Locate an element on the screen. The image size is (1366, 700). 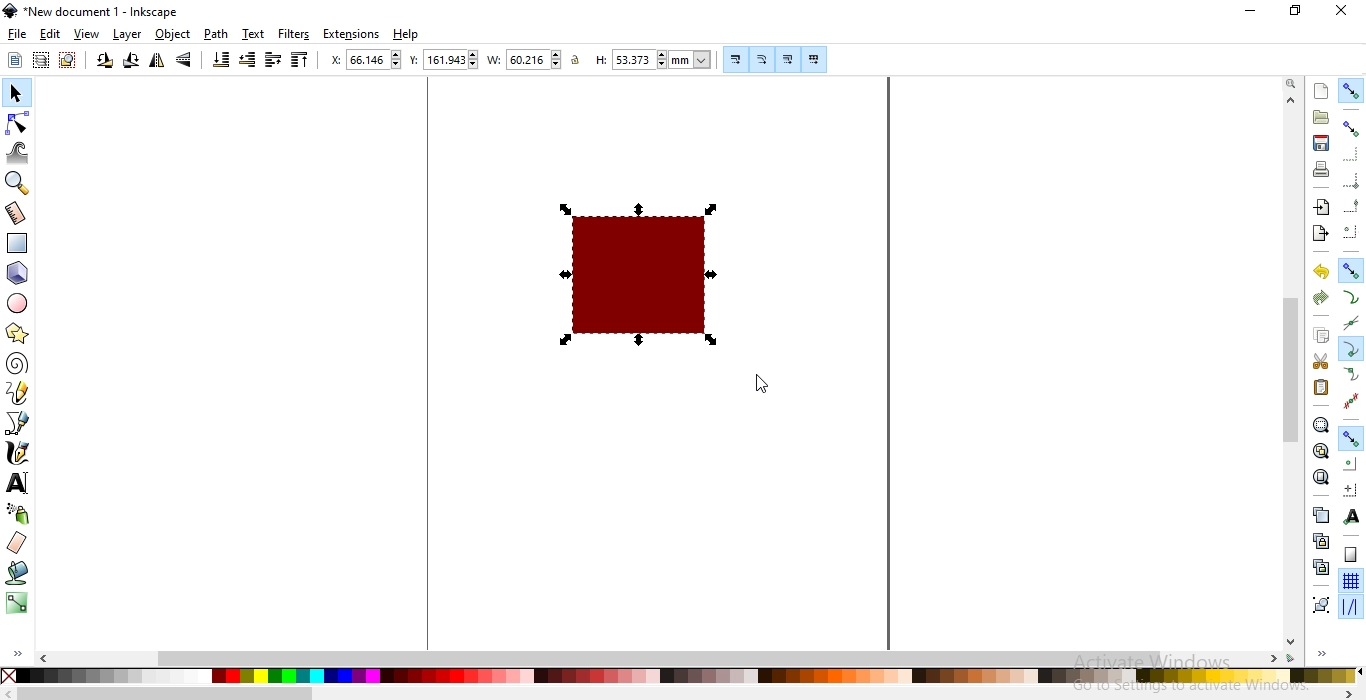
snap nodes paths and handles is located at coordinates (1352, 271).